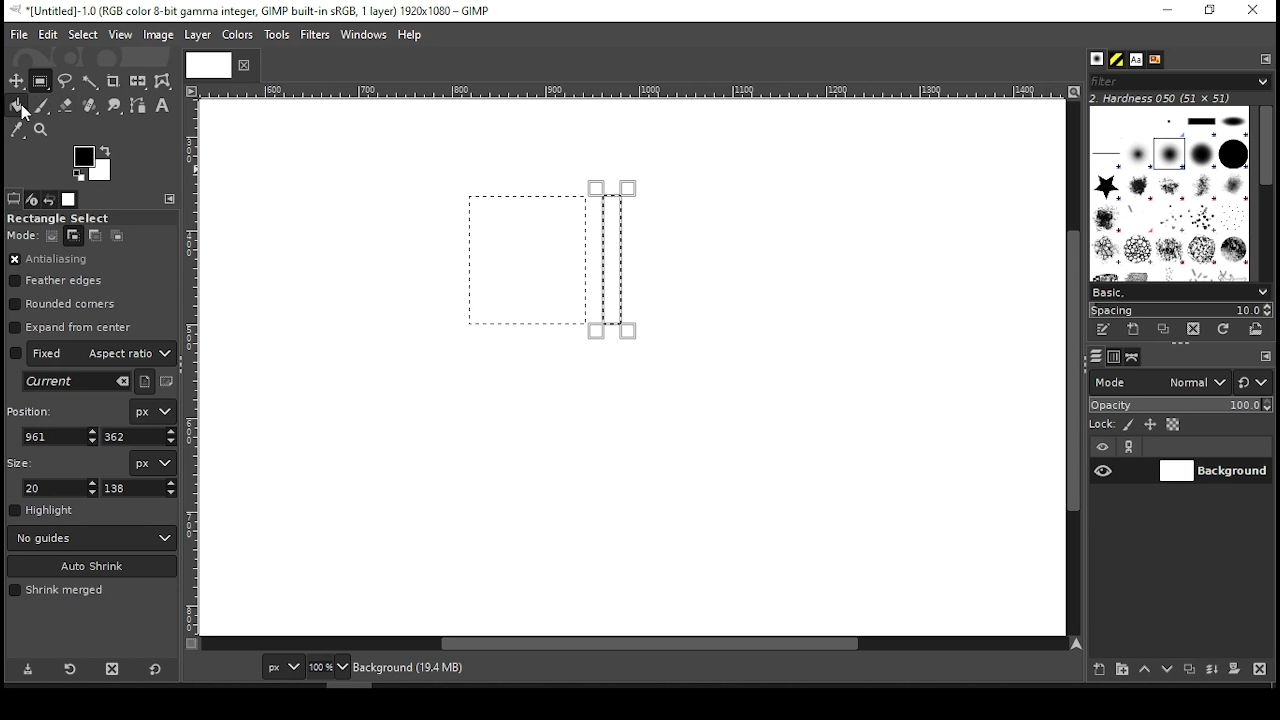 Image resolution: width=1280 pixels, height=720 pixels. Describe the element at coordinates (1166, 98) in the screenshot. I see `2. hardness 050 (51x51)` at that location.